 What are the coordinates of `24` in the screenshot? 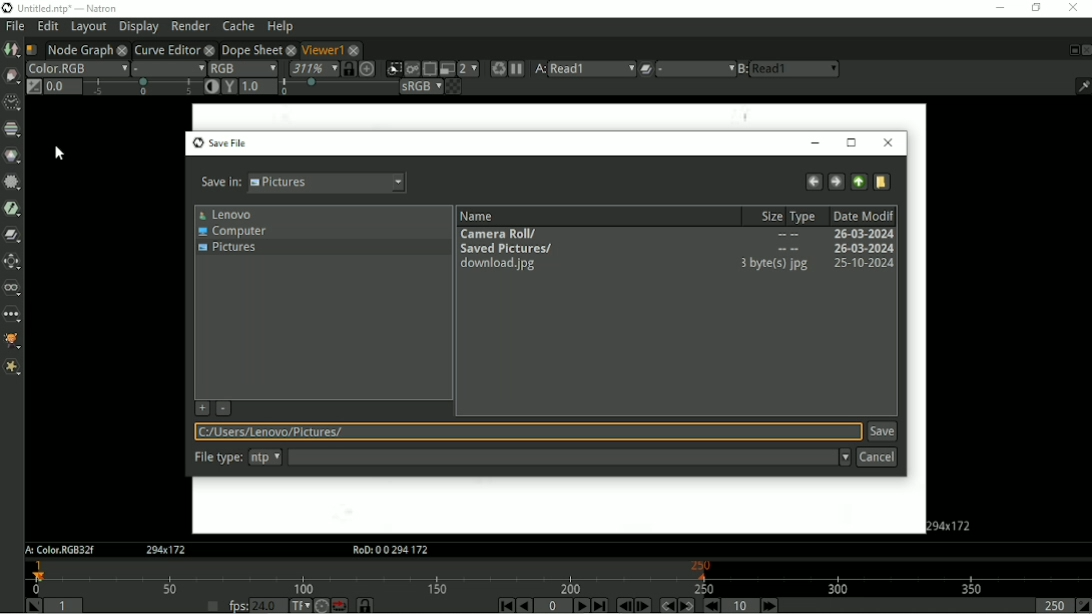 It's located at (267, 605).